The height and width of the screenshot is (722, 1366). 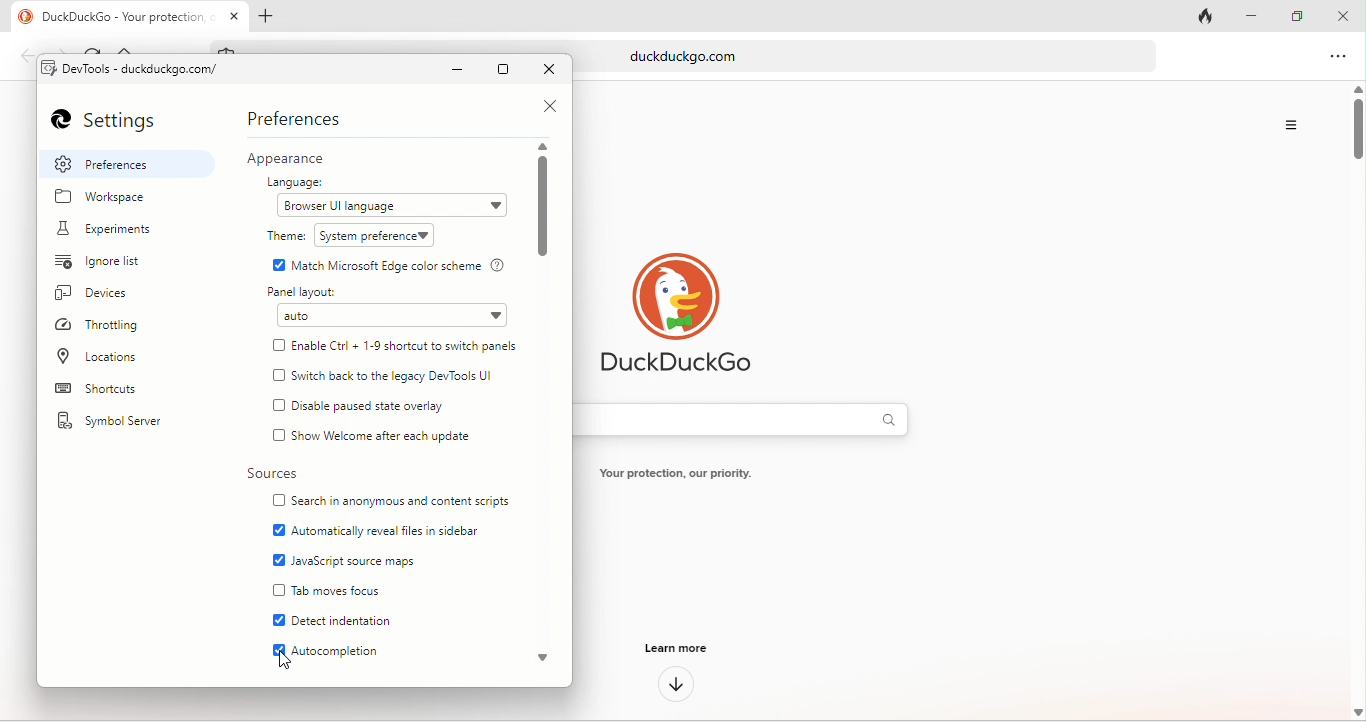 What do you see at coordinates (689, 367) in the screenshot?
I see `duckduckGo` at bounding box center [689, 367].